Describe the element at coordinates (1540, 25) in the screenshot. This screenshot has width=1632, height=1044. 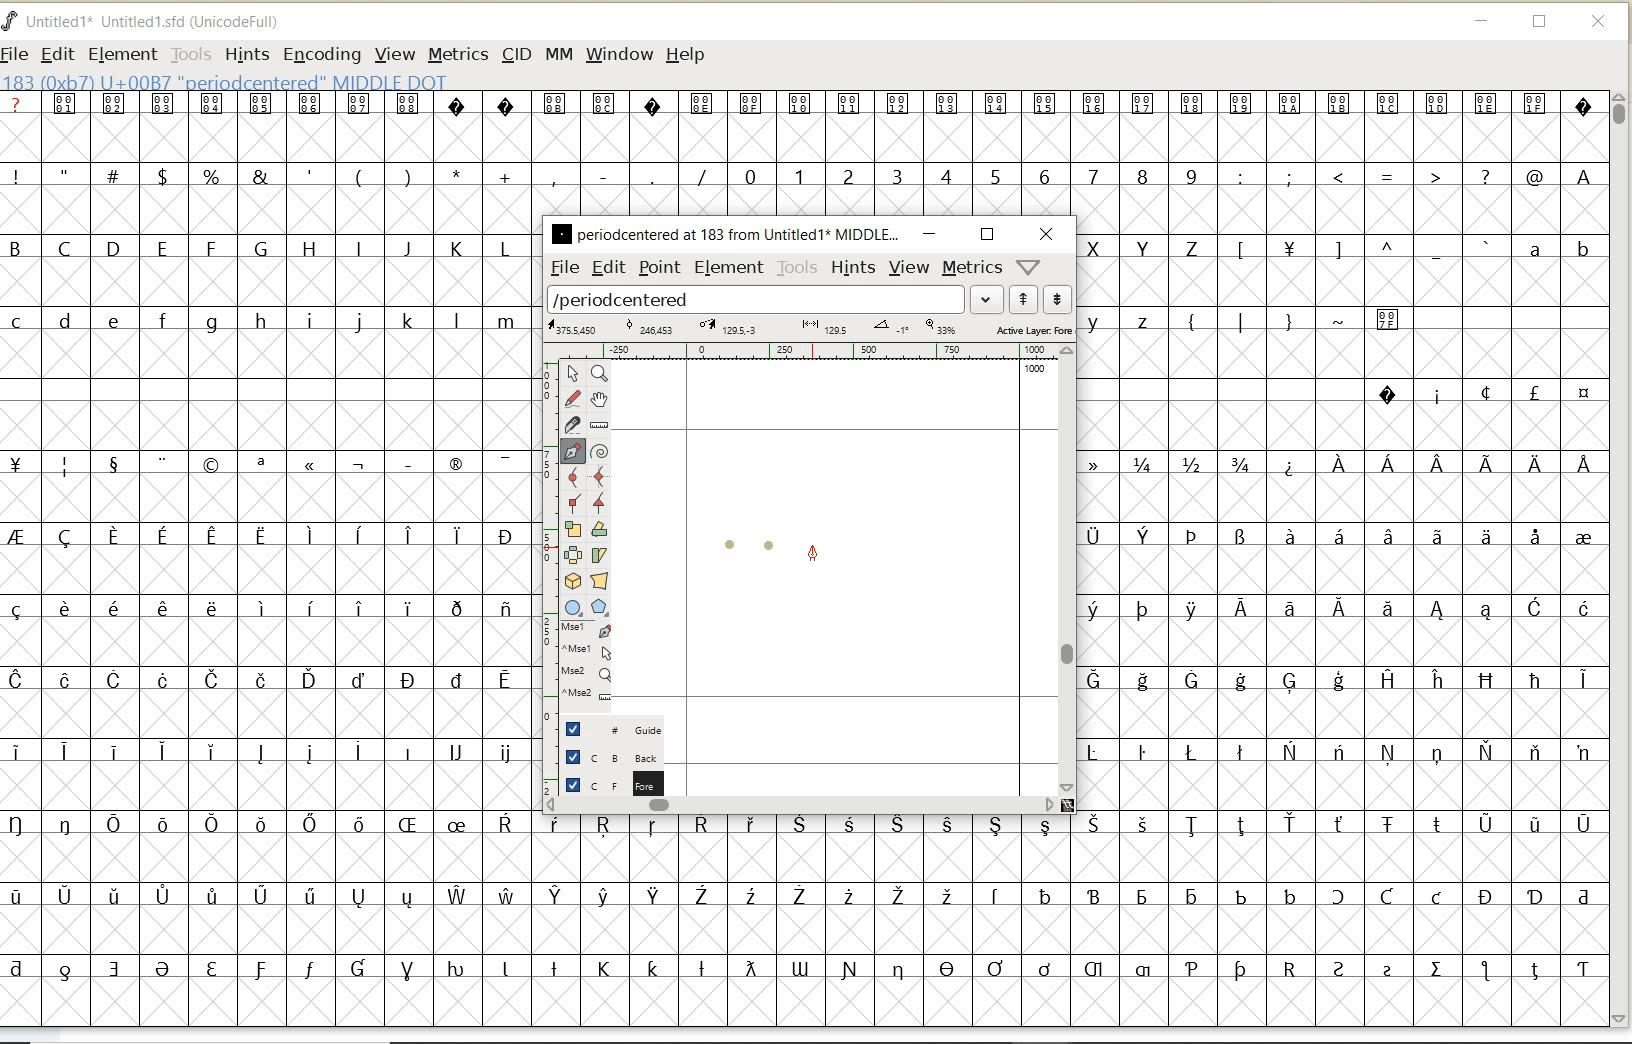
I see `RESTORE` at that location.